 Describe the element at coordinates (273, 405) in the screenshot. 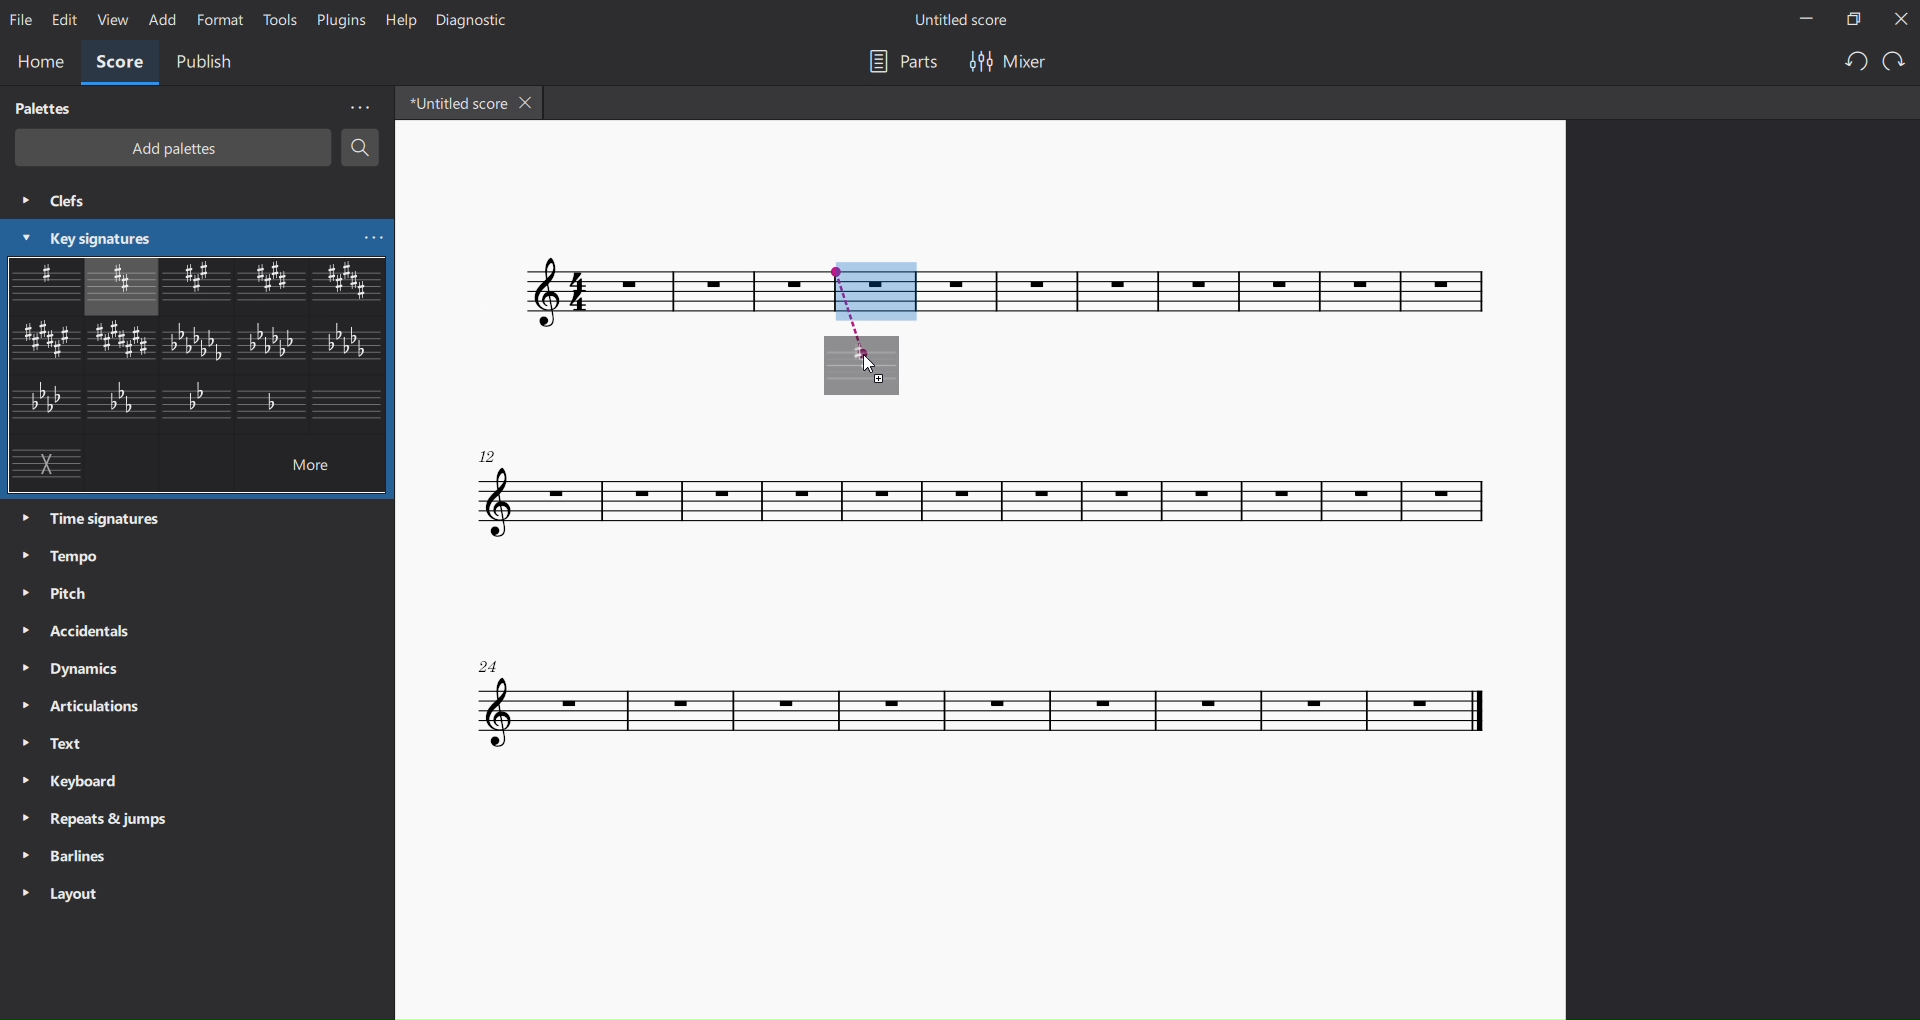

I see `other key signature` at that location.